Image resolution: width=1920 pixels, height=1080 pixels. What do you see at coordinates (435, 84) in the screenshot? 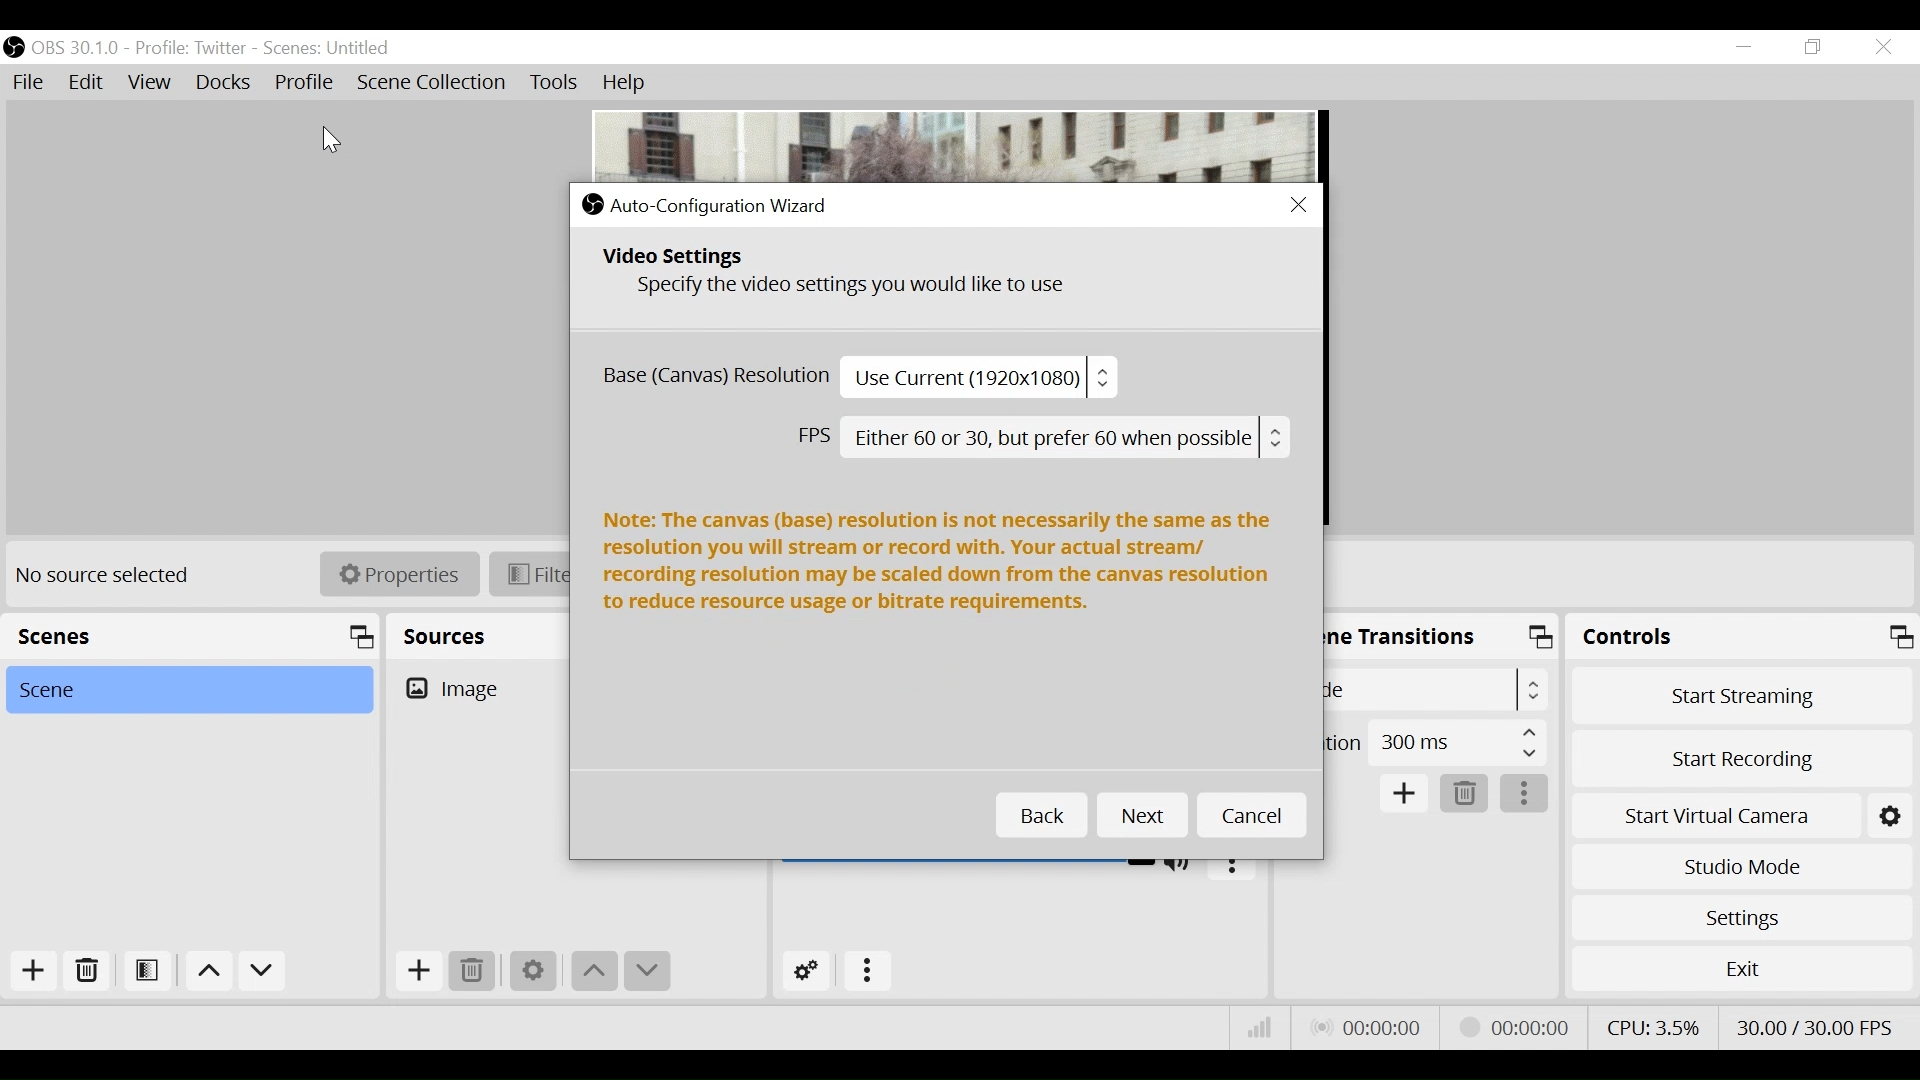
I see `Scene Collection` at bounding box center [435, 84].